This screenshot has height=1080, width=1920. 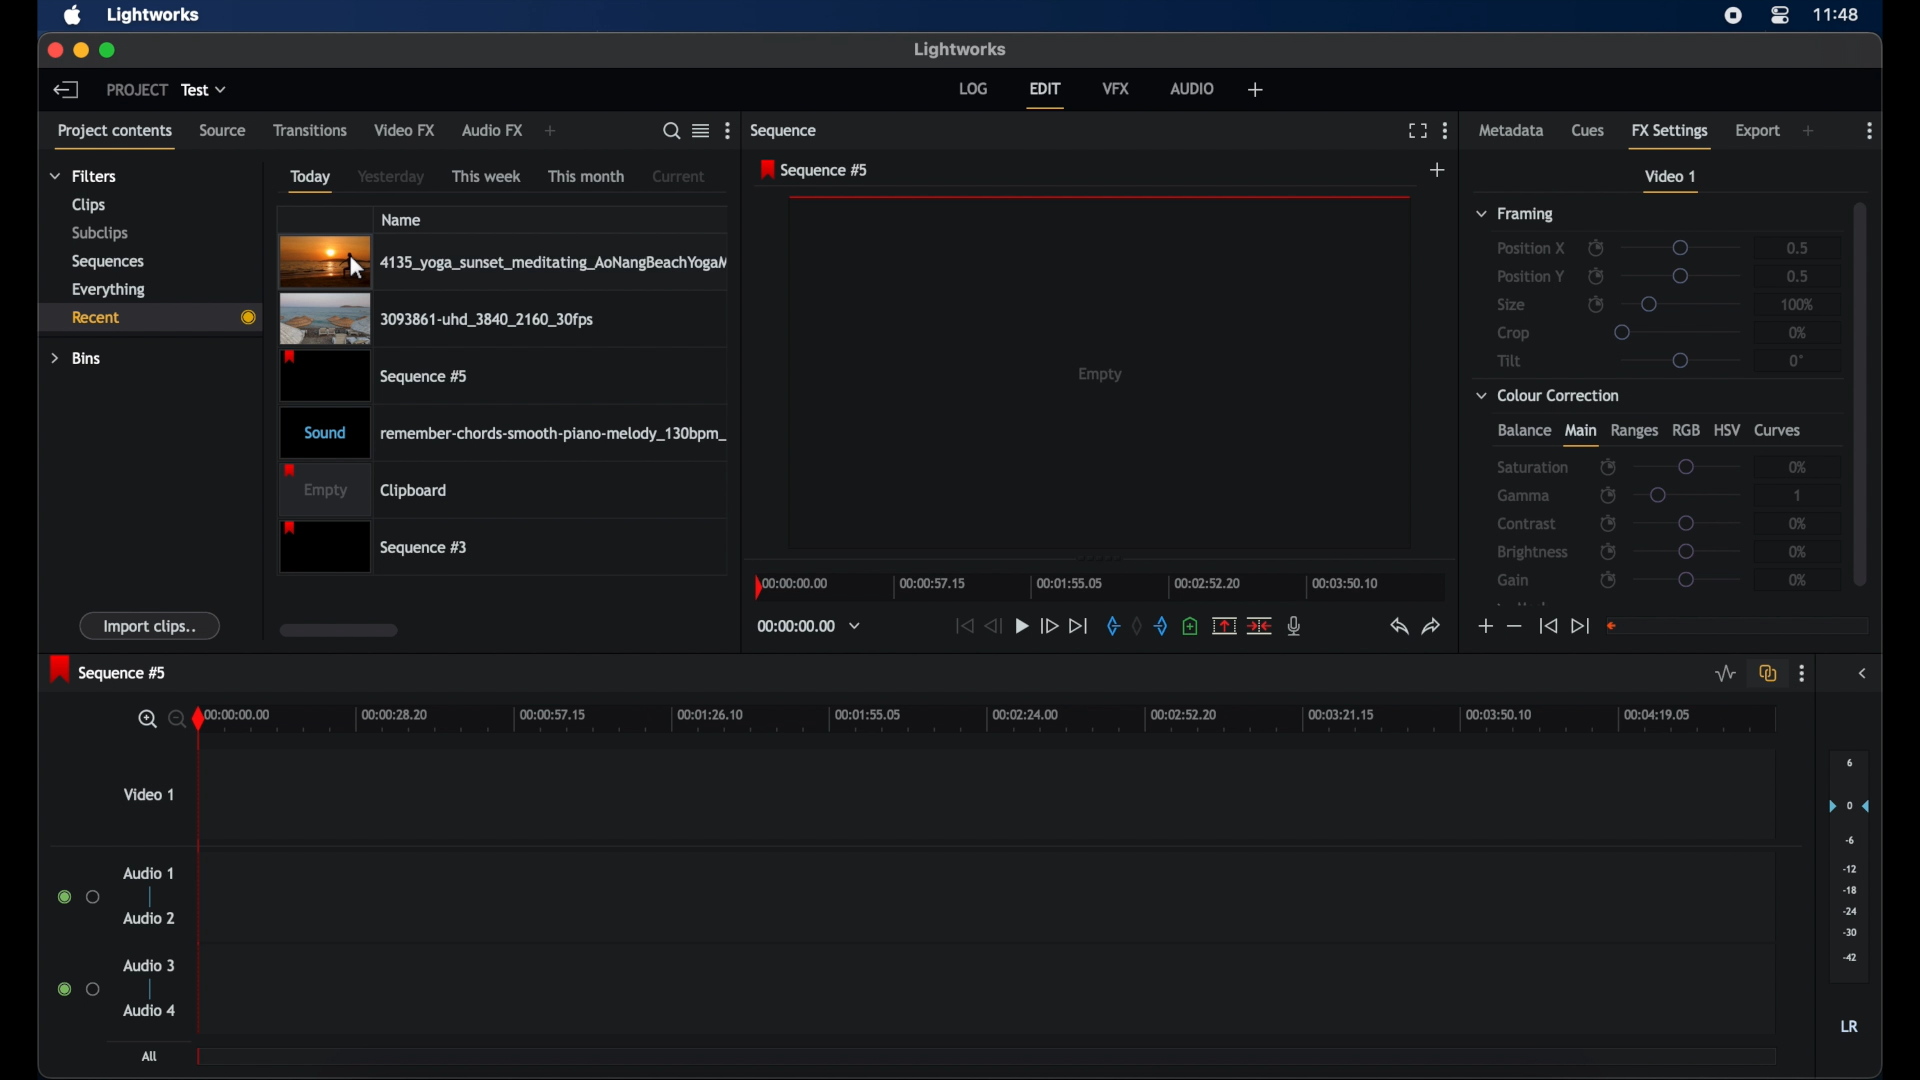 I want to click on 0%, so click(x=1799, y=552).